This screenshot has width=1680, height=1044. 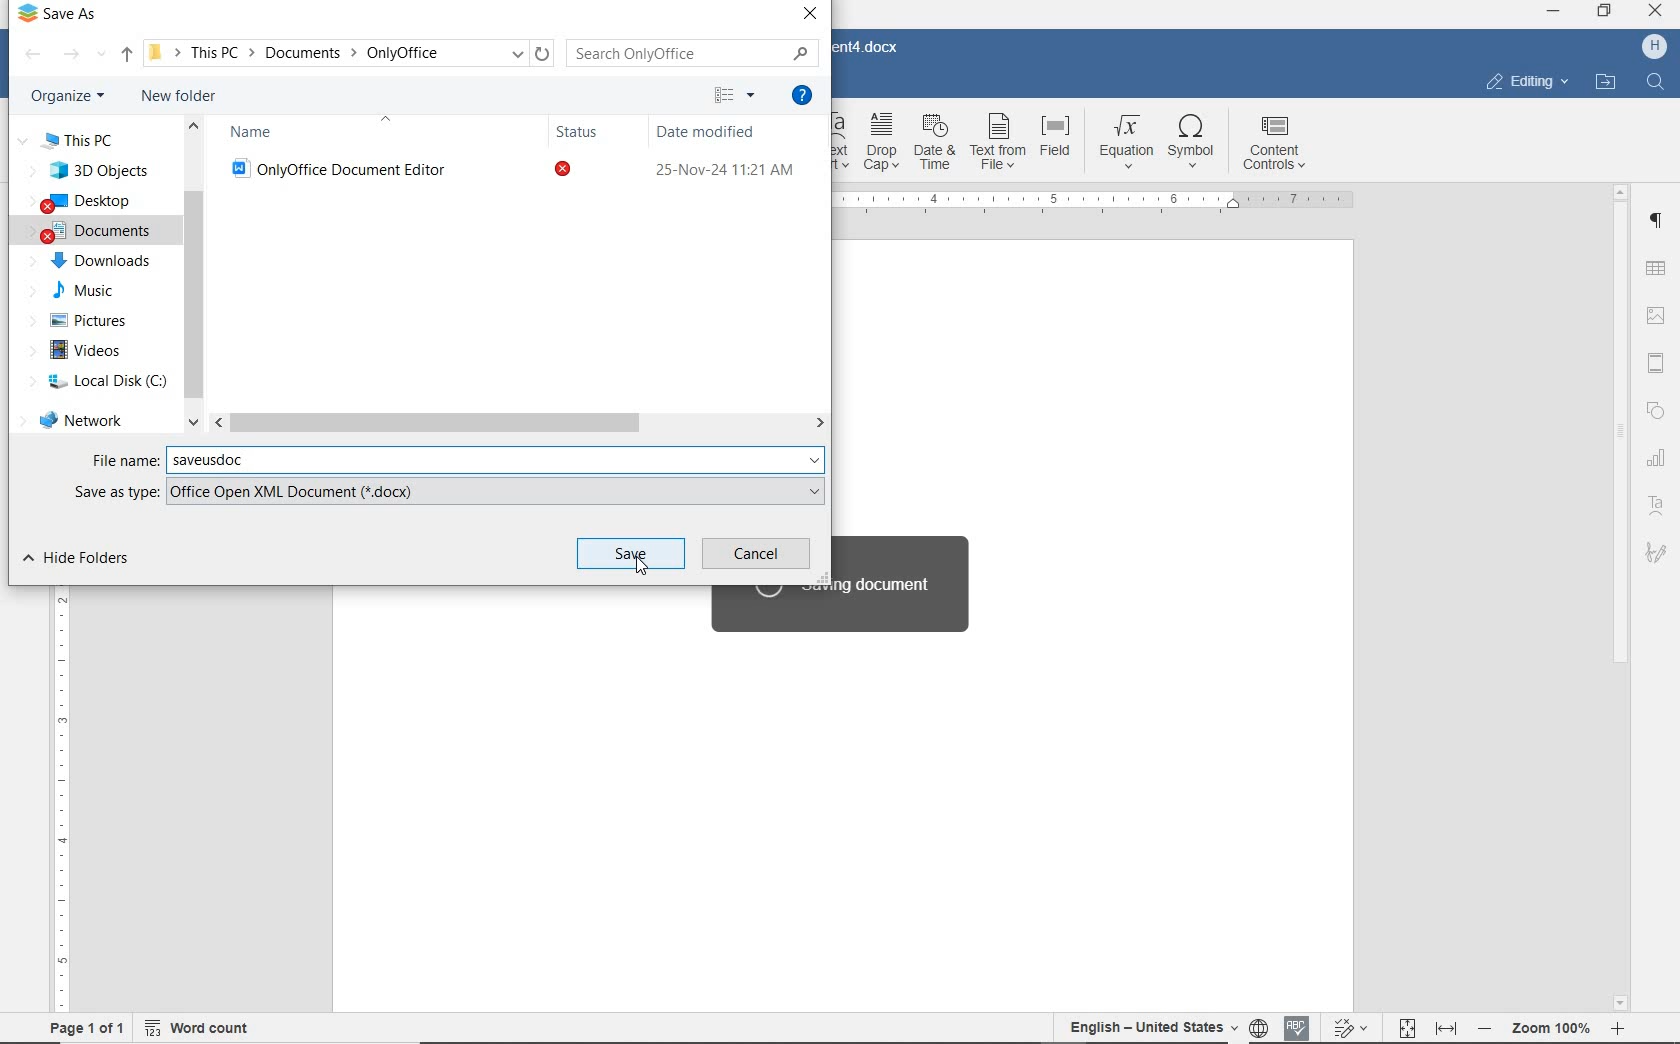 I want to click on close, so click(x=812, y=16).